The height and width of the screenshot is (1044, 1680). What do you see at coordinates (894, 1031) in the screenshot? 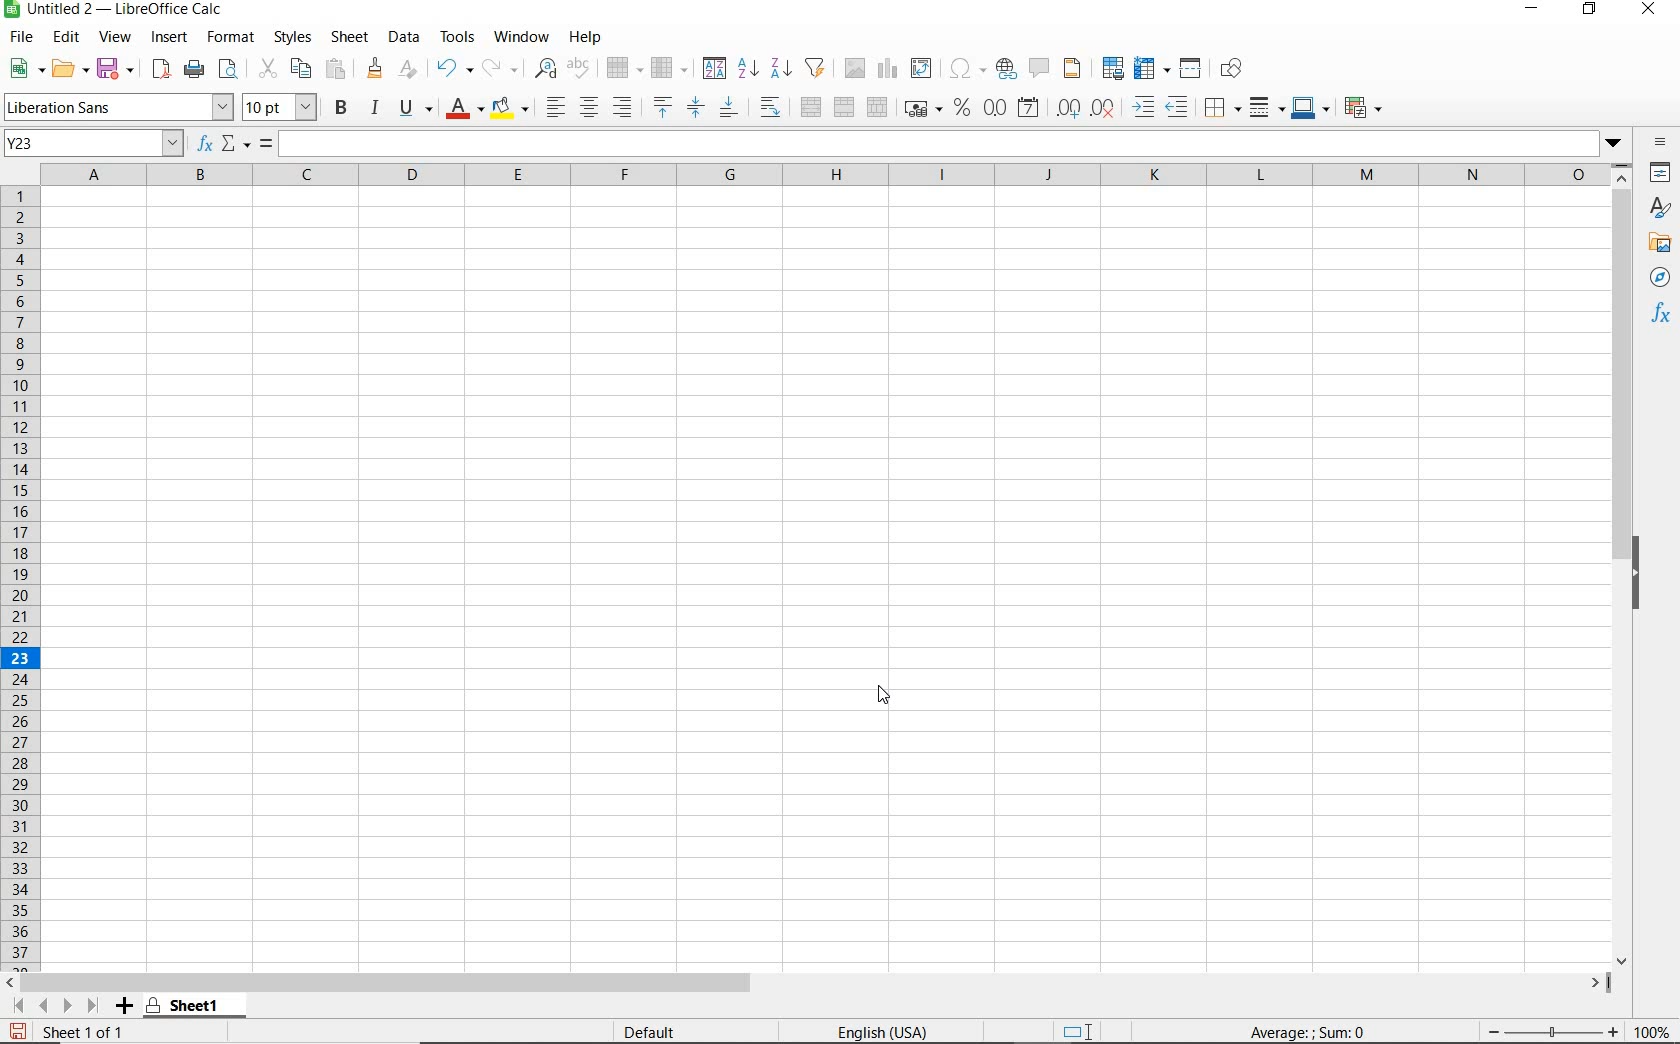
I see `english (USA)` at bounding box center [894, 1031].